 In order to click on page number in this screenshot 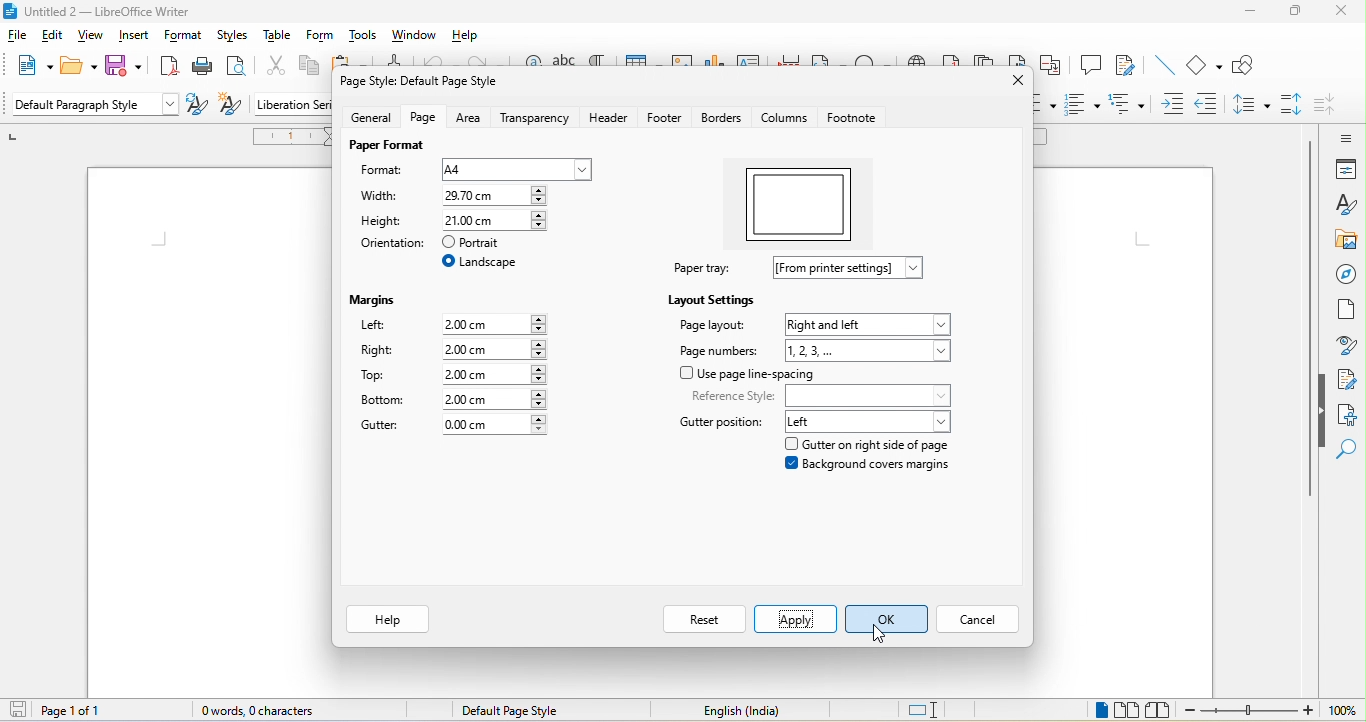, I will do `click(720, 352)`.